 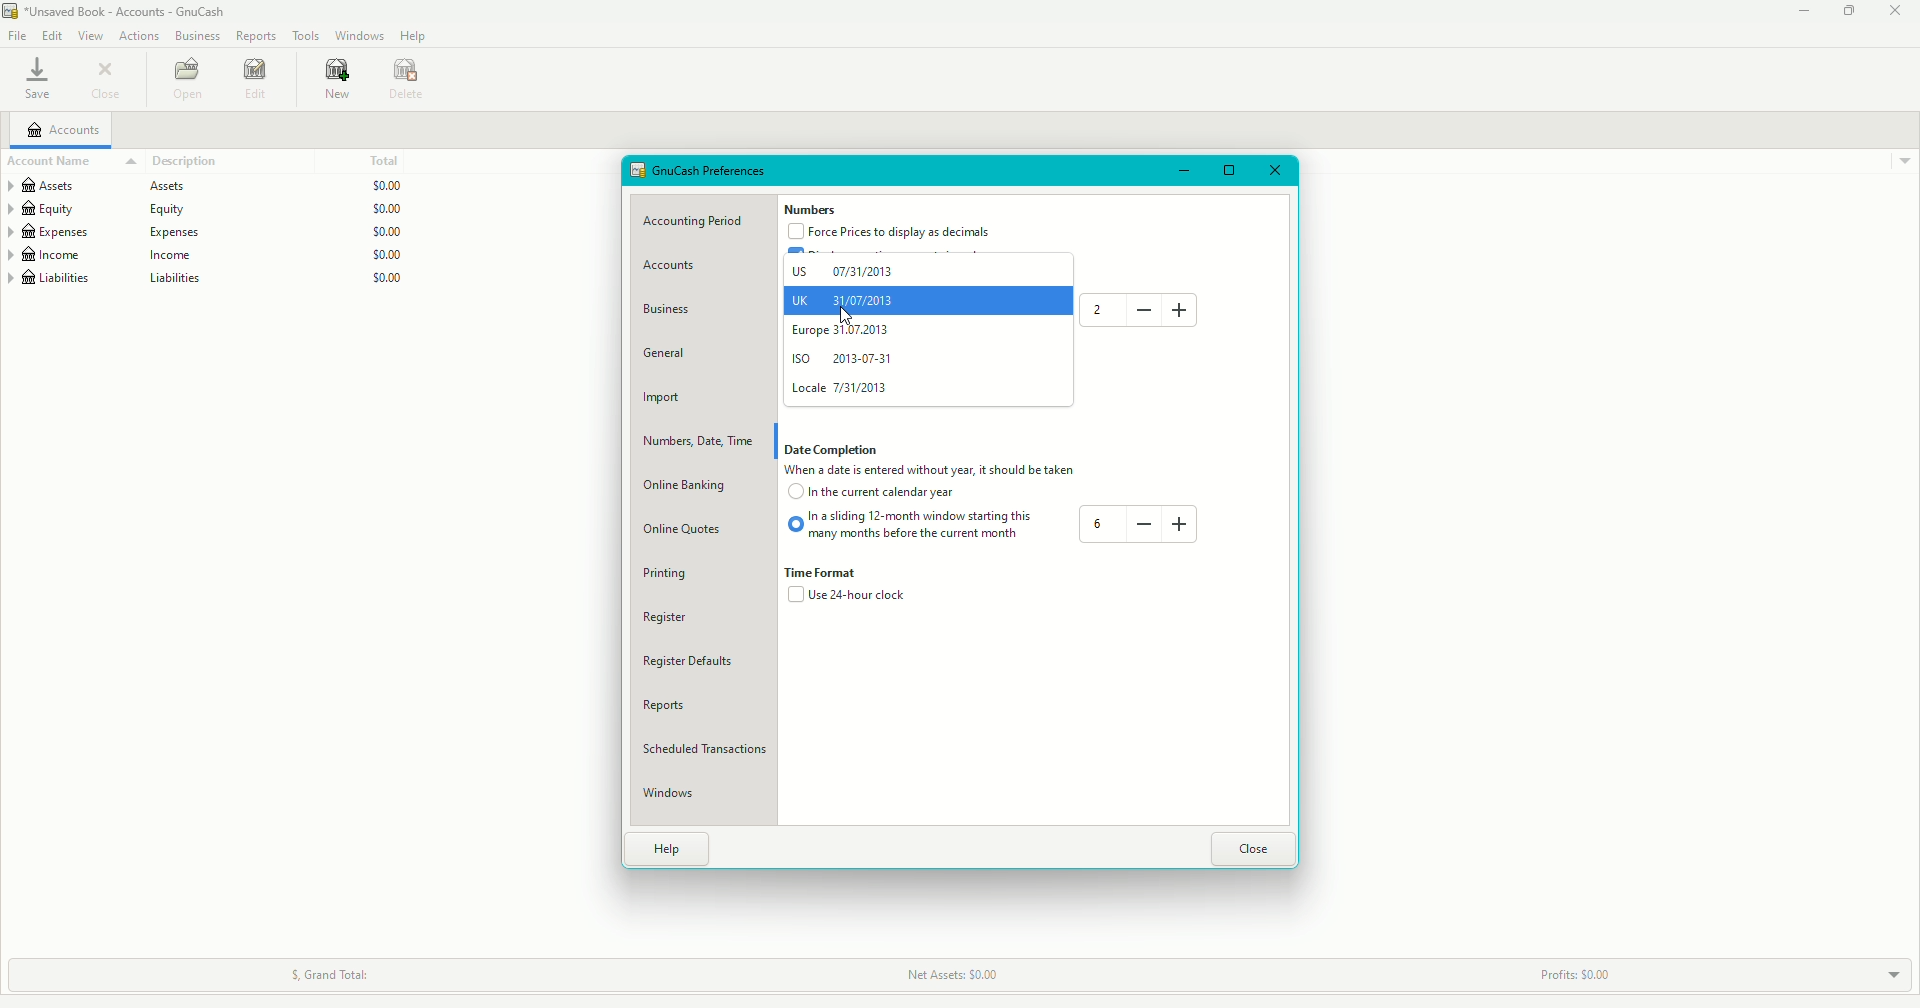 What do you see at coordinates (336, 971) in the screenshot?
I see `Grand Total` at bounding box center [336, 971].